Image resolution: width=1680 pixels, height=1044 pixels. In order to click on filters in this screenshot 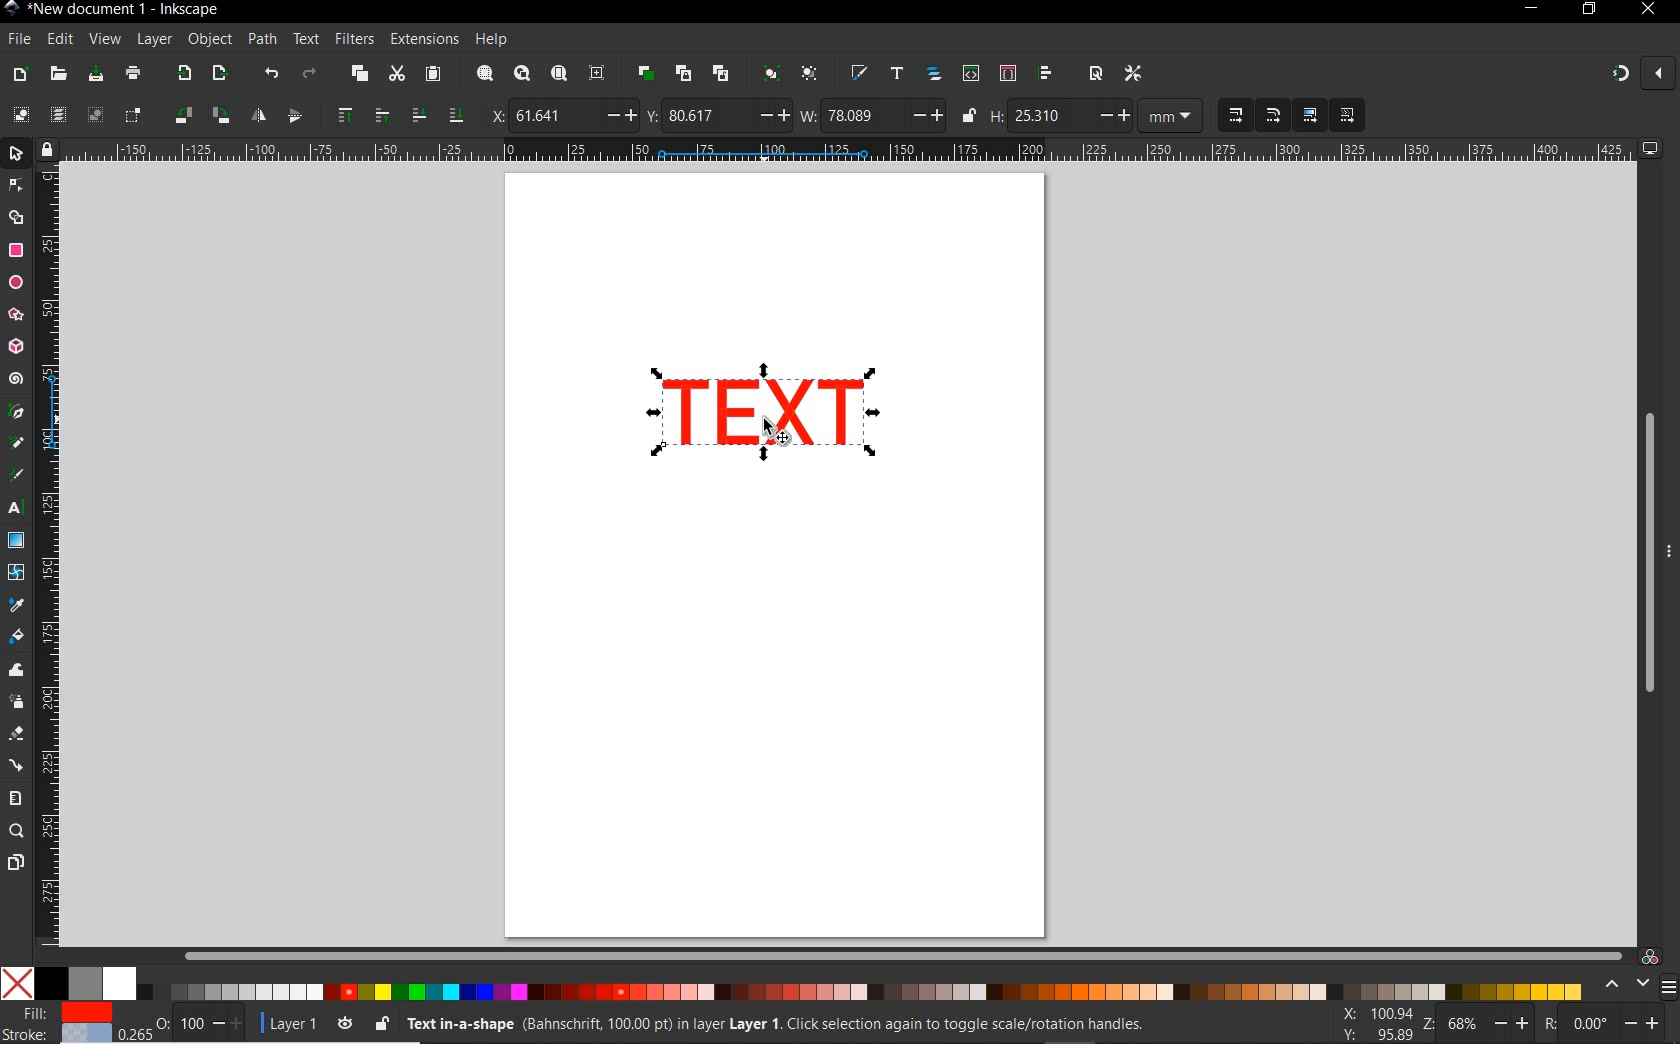, I will do `click(354, 39)`.